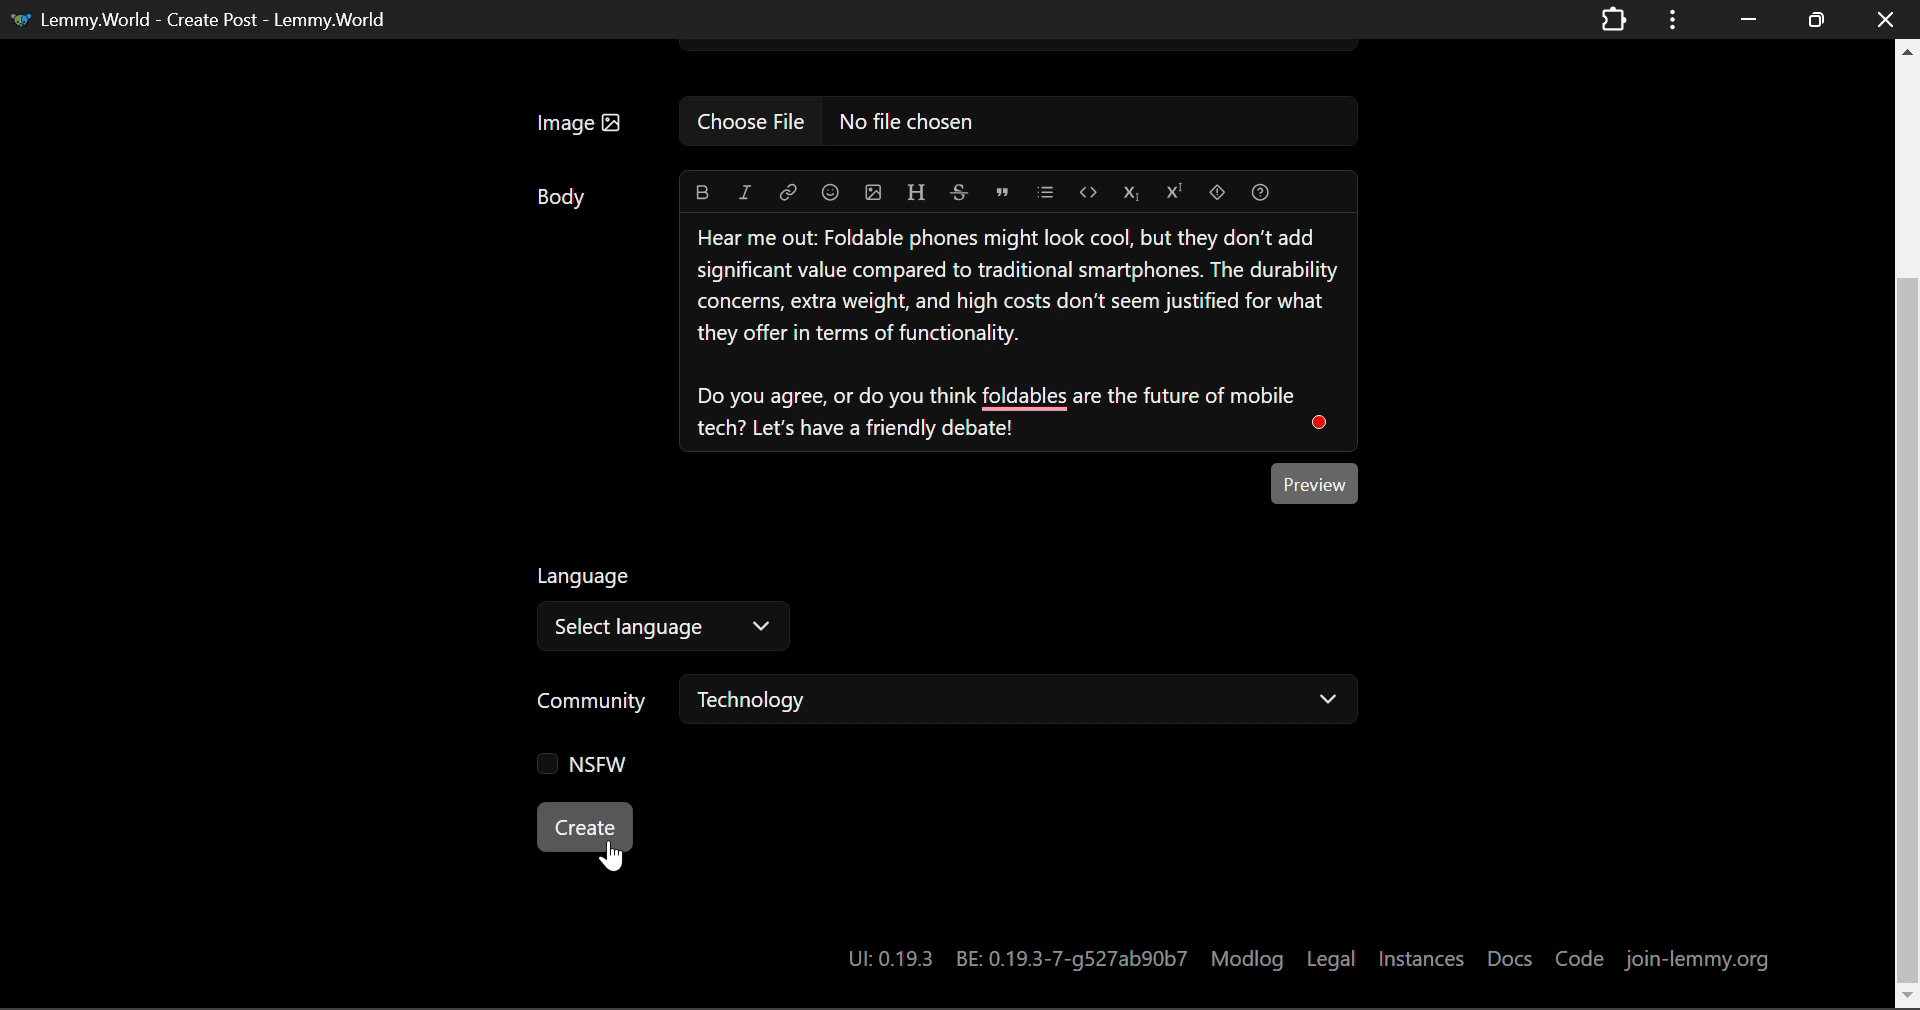 This screenshot has width=1920, height=1010. What do you see at coordinates (563, 195) in the screenshot?
I see `Body` at bounding box center [563, 195].